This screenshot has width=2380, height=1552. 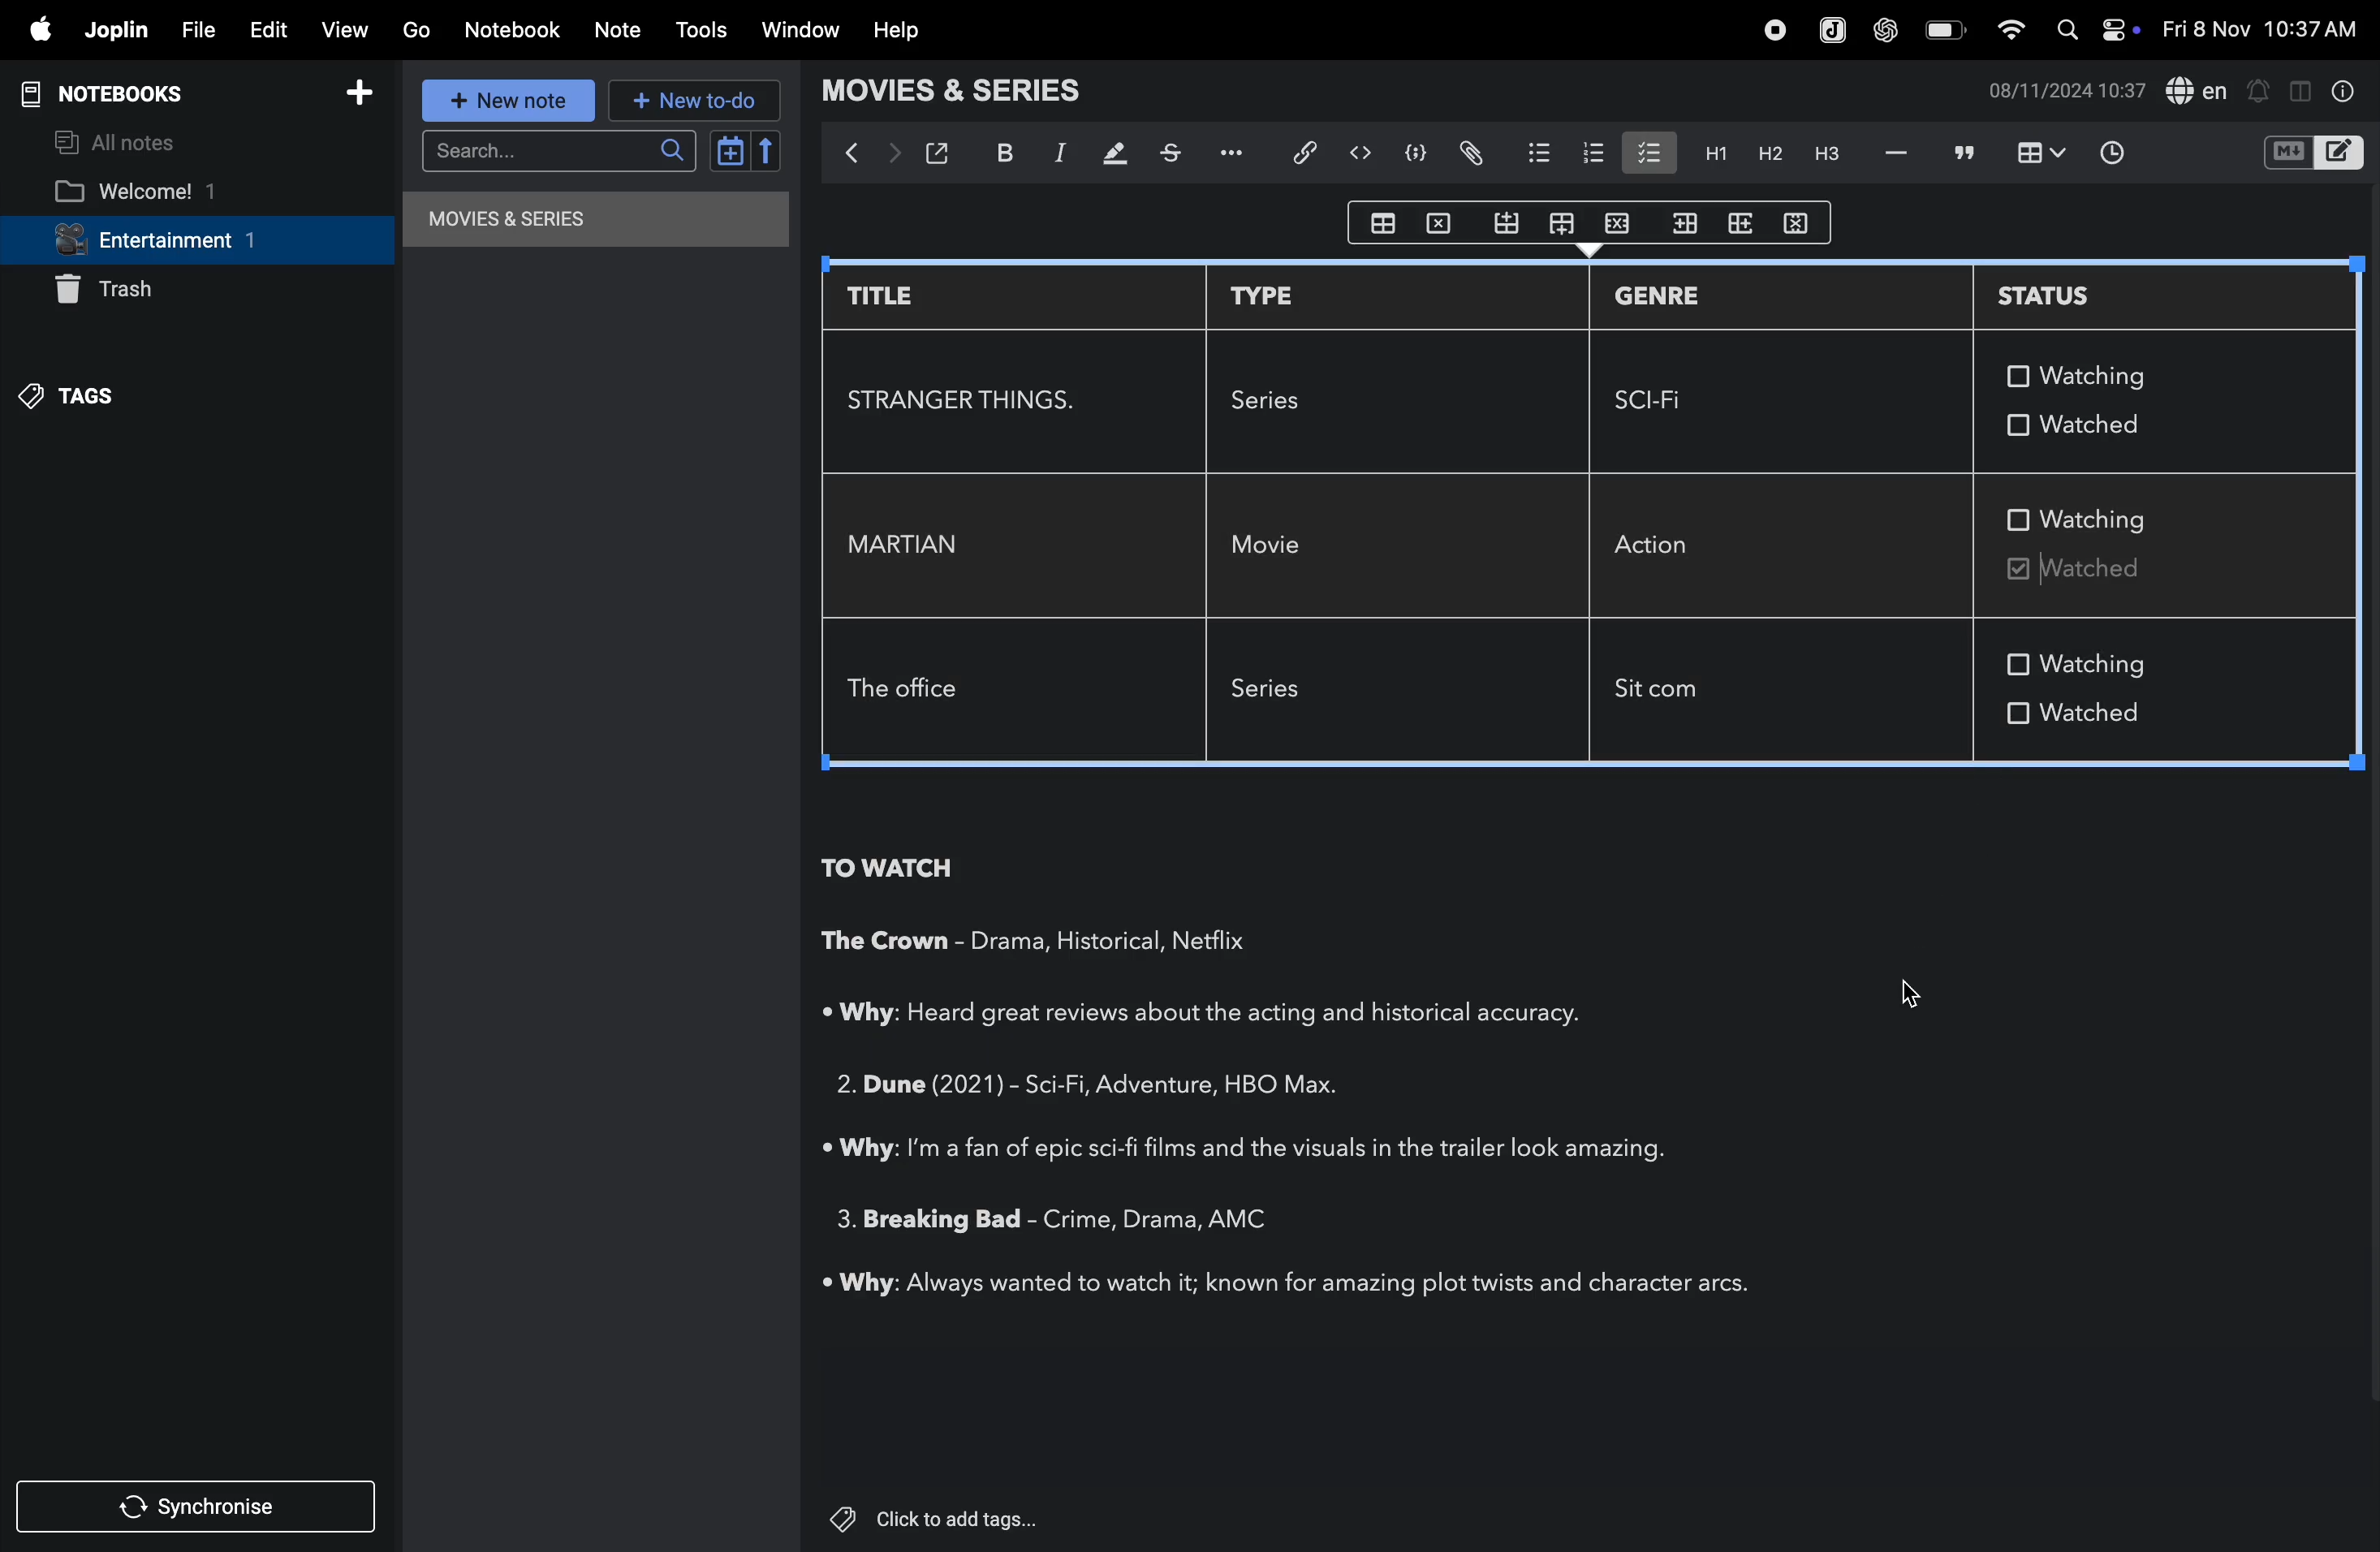 I want to click on series, so click(x=1281, y=399).